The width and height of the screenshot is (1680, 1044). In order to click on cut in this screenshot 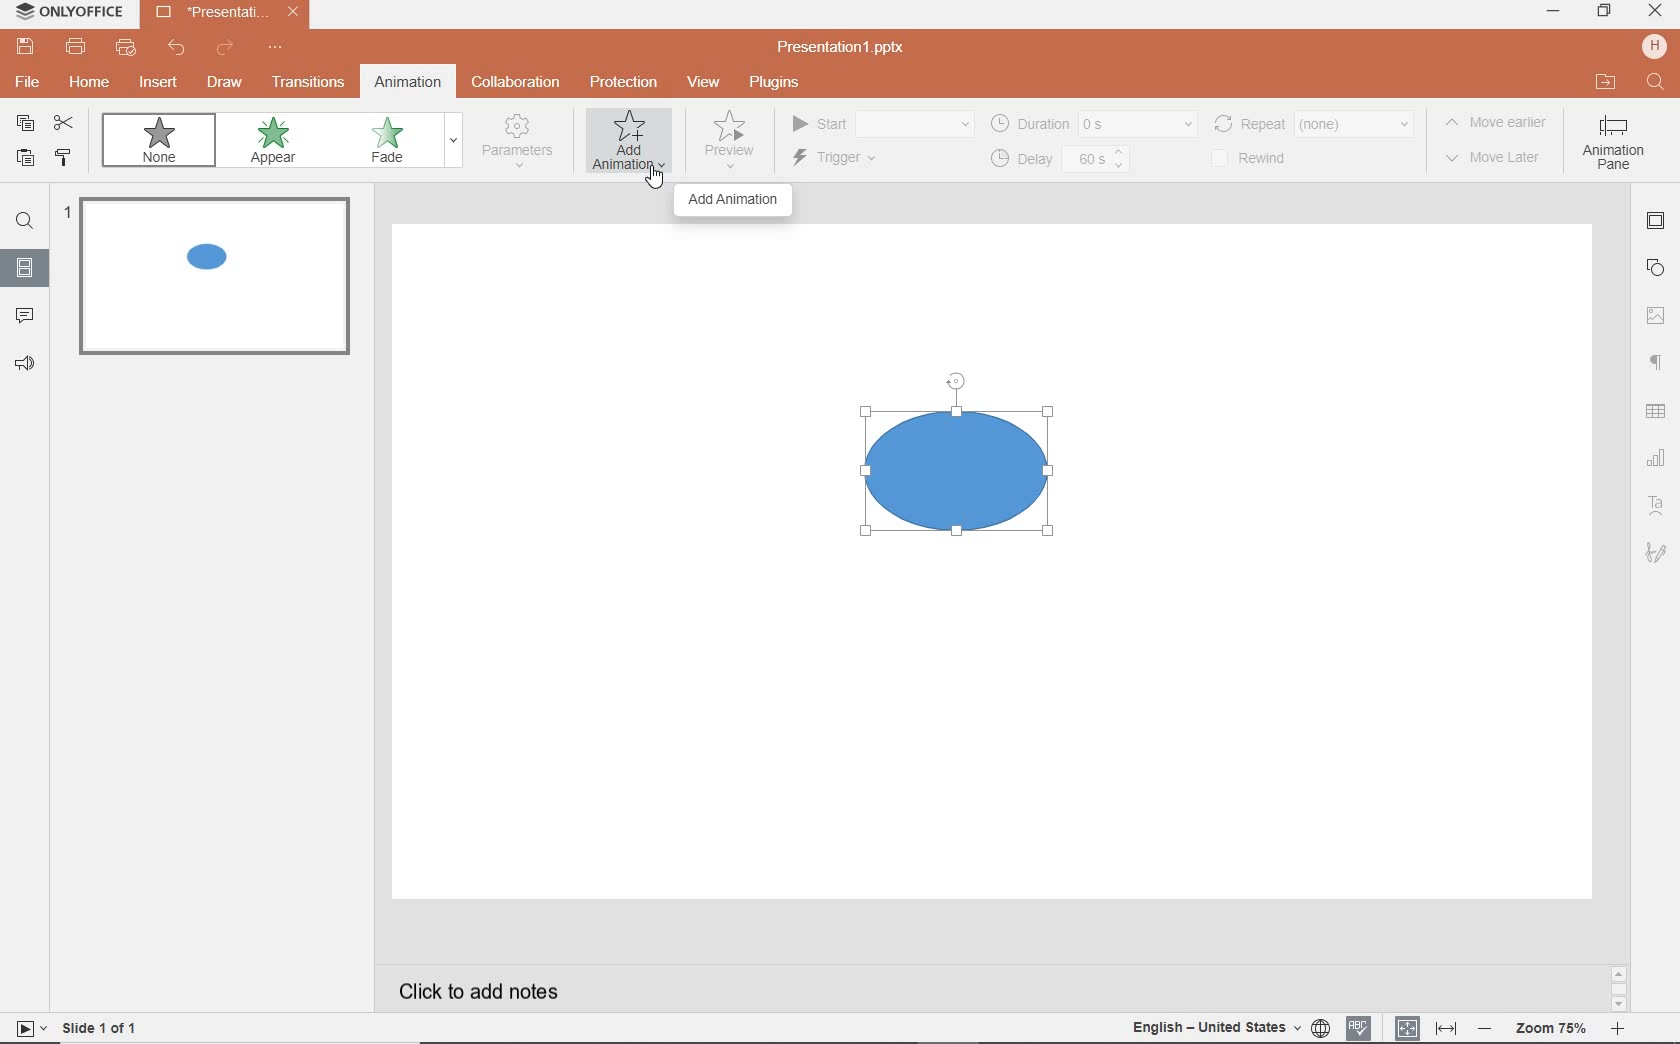, I will do `click(68, 124)`.